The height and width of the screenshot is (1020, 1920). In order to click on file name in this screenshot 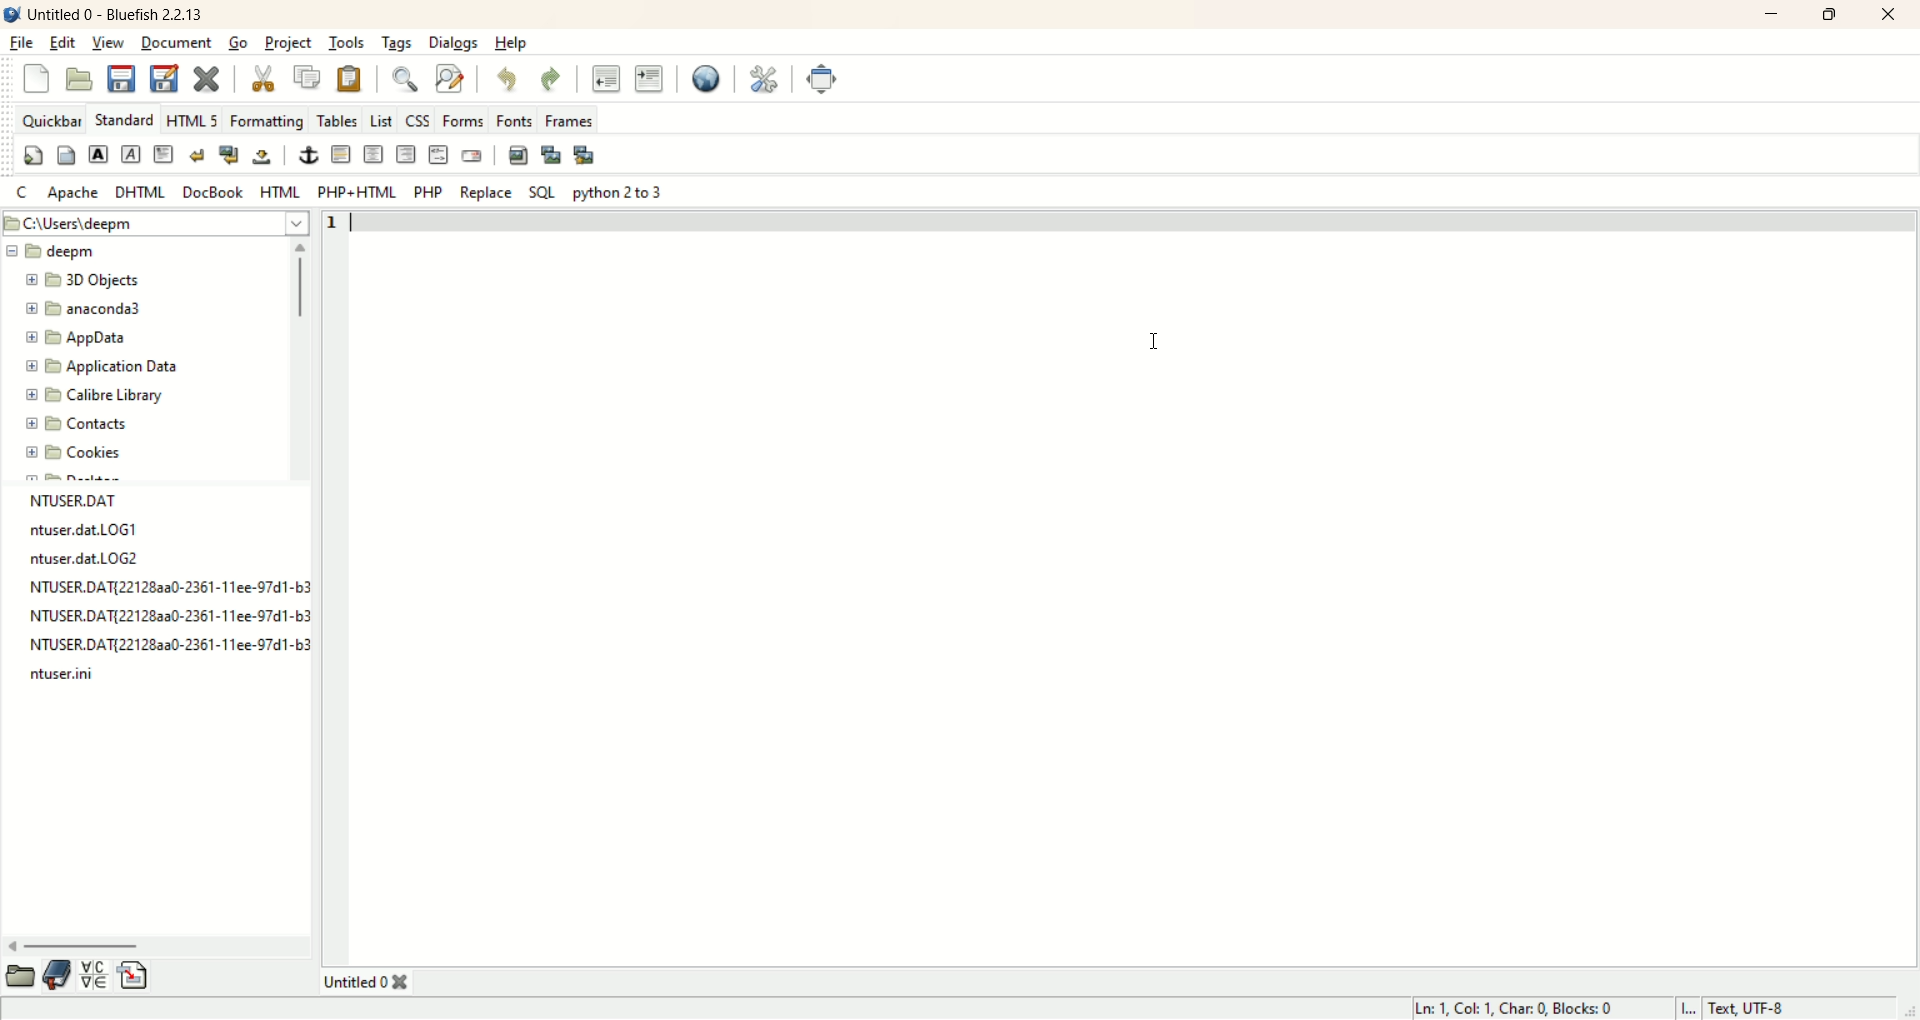, I will do `click(174, 644)`.